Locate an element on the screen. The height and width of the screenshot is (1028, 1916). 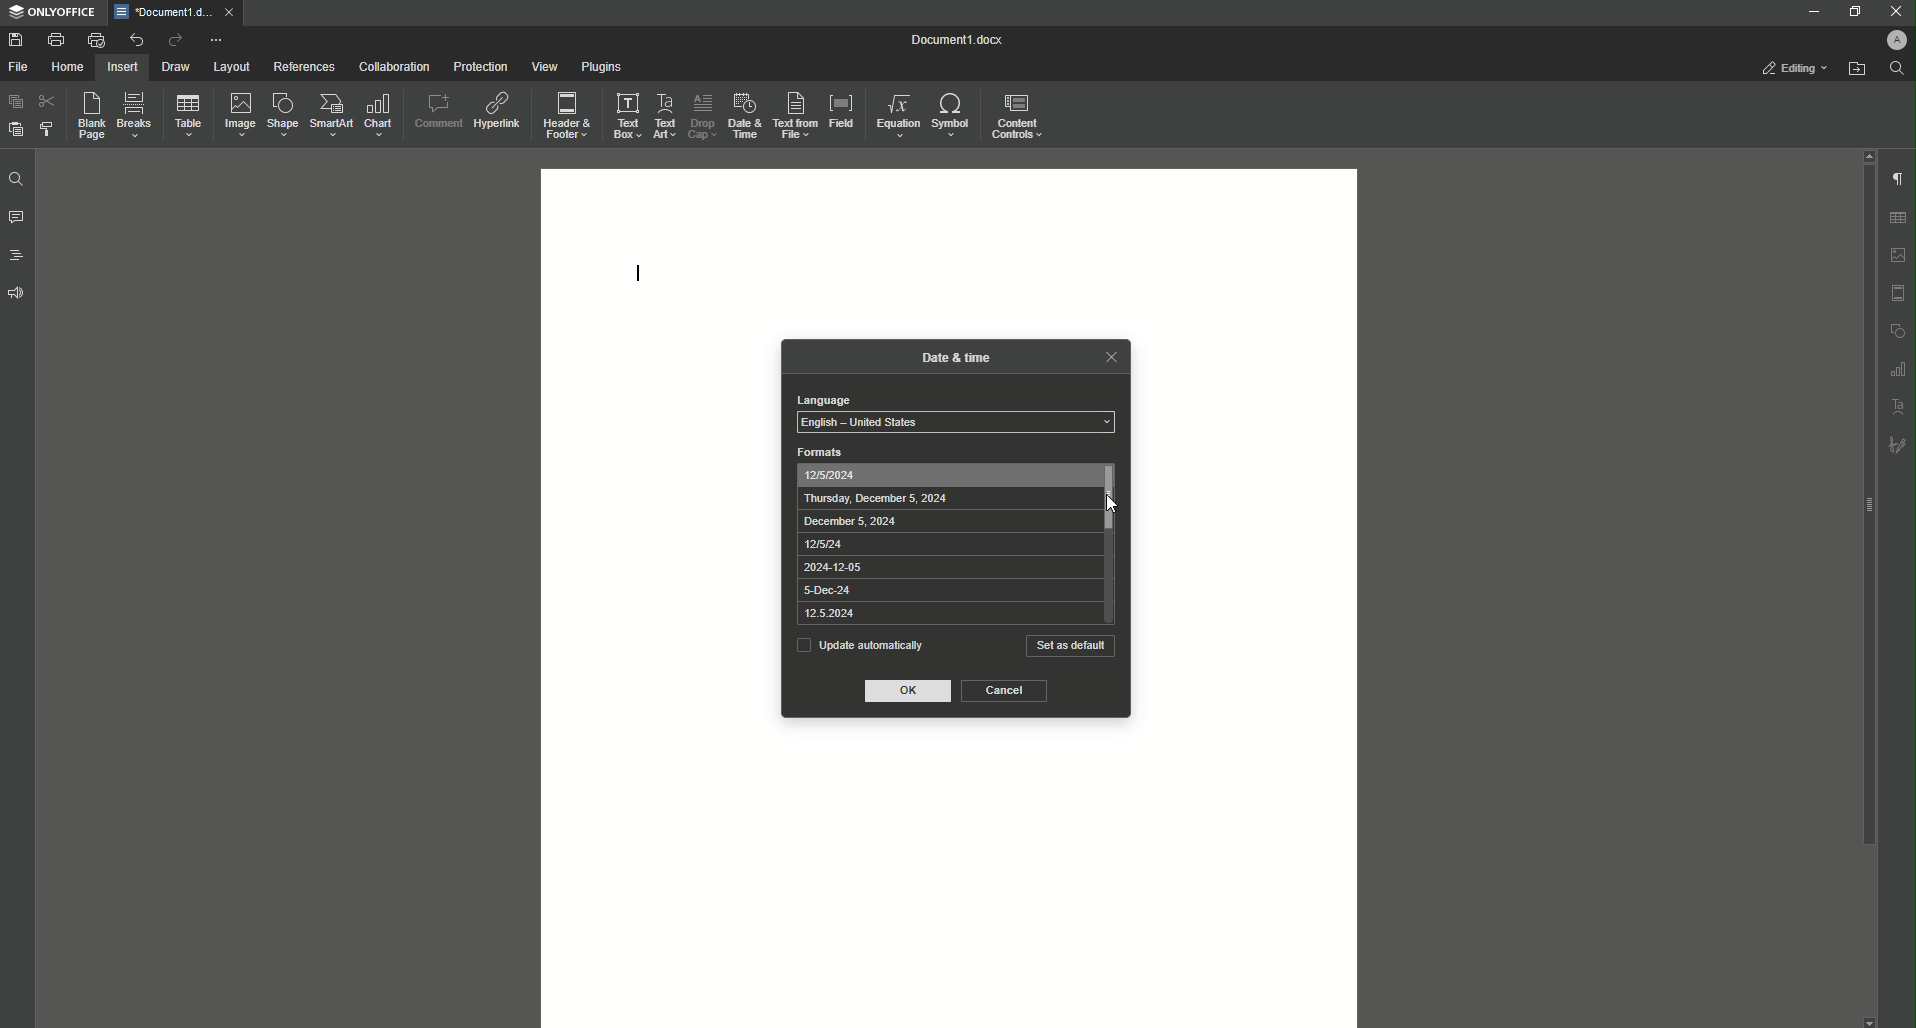
Redo is located at coordinates (172, 40).